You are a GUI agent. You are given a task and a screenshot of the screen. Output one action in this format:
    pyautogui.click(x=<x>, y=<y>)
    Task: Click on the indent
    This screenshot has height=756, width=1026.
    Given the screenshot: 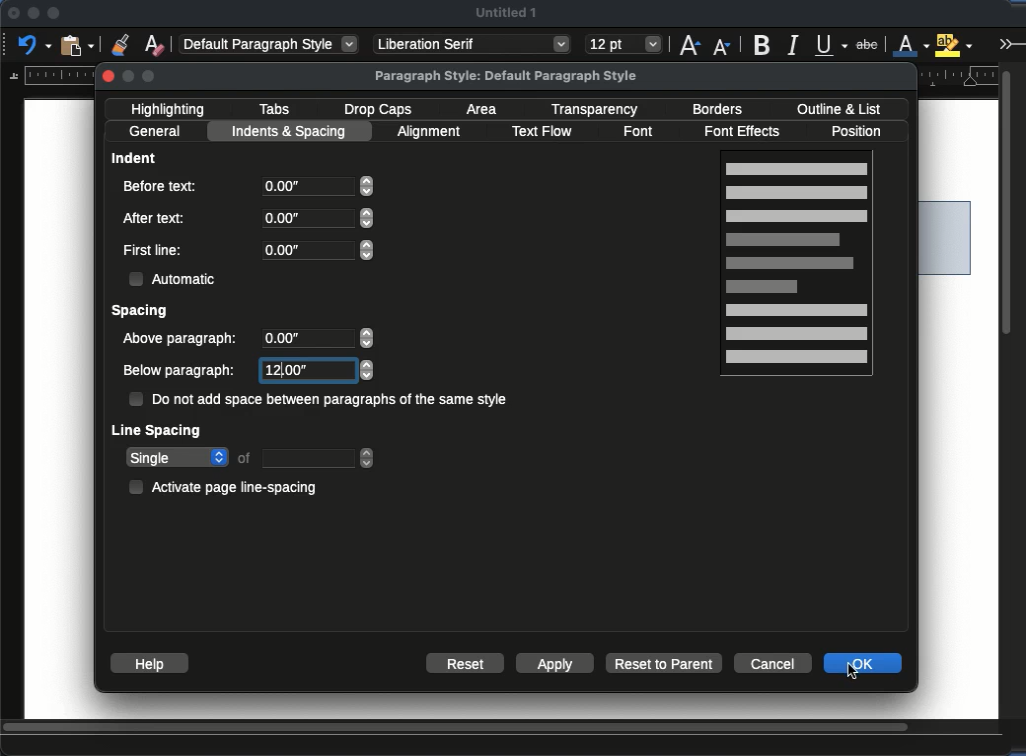 What is the action you would take?
    pyautogui.click(x=135, y=157)
    